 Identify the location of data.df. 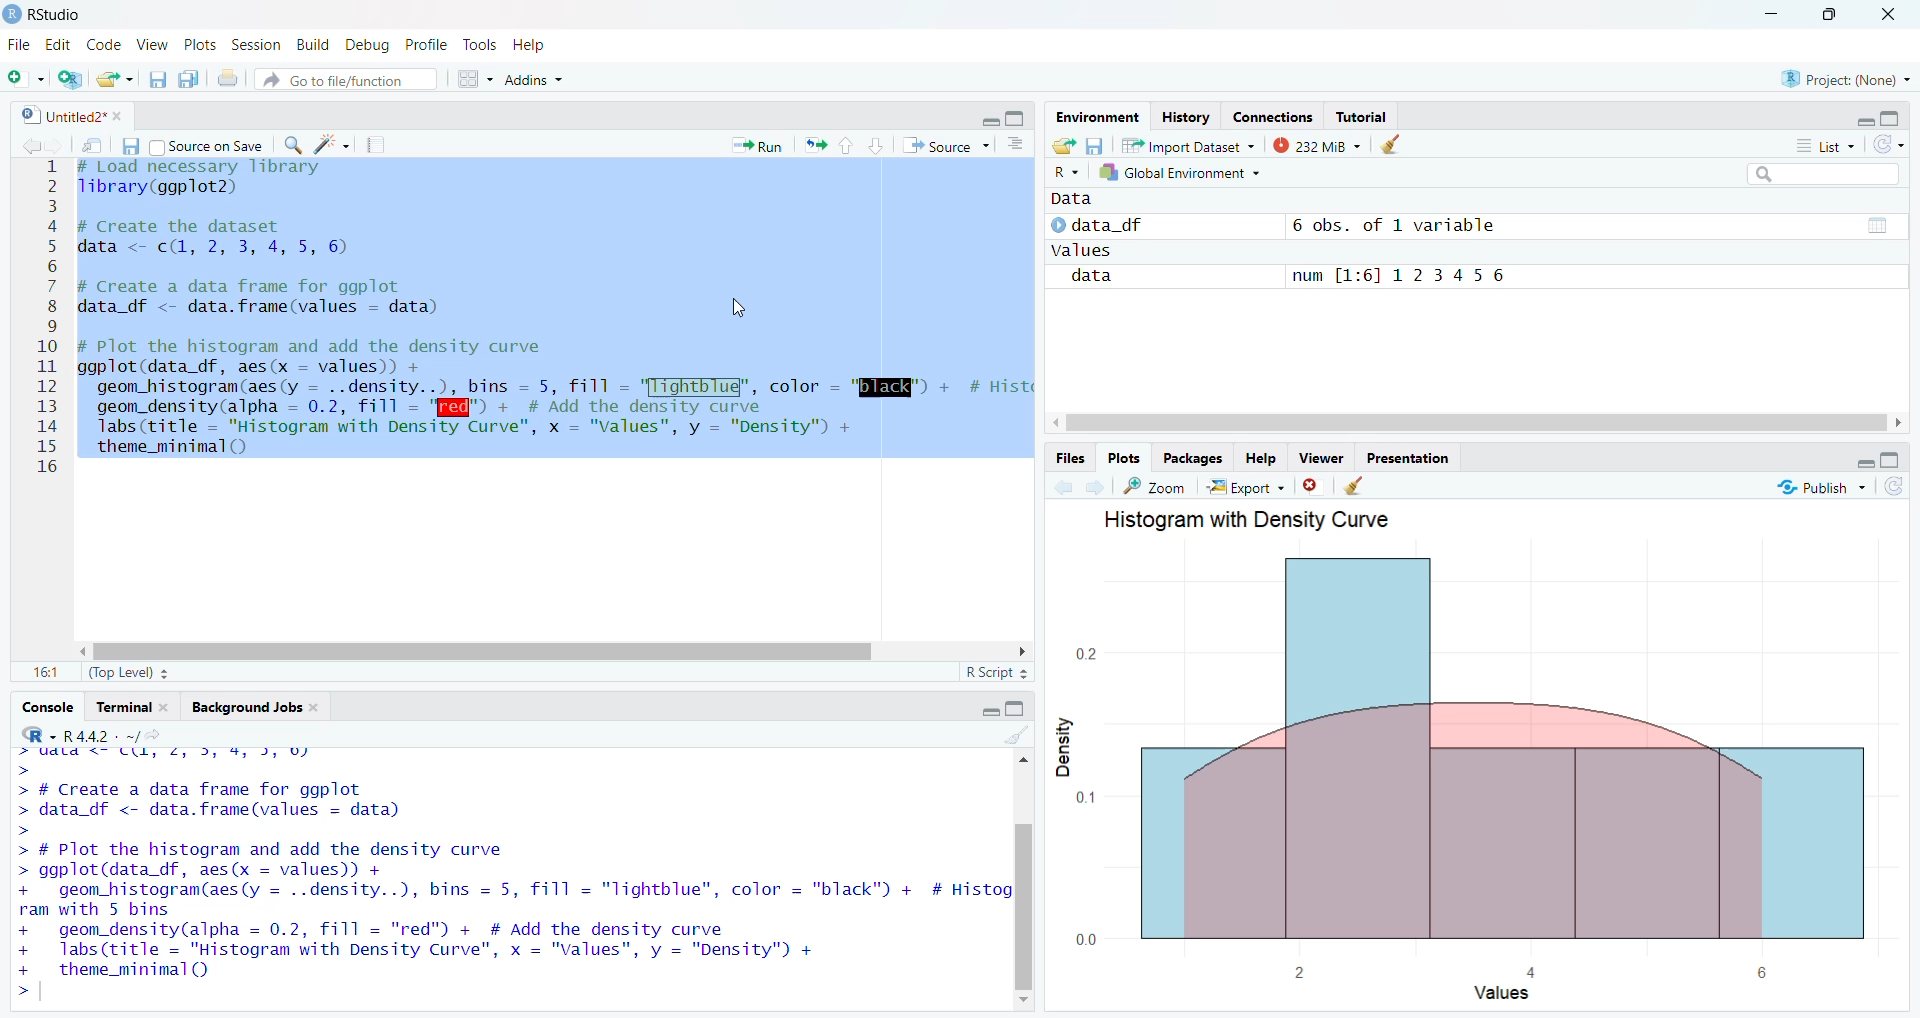
(1114, 225).